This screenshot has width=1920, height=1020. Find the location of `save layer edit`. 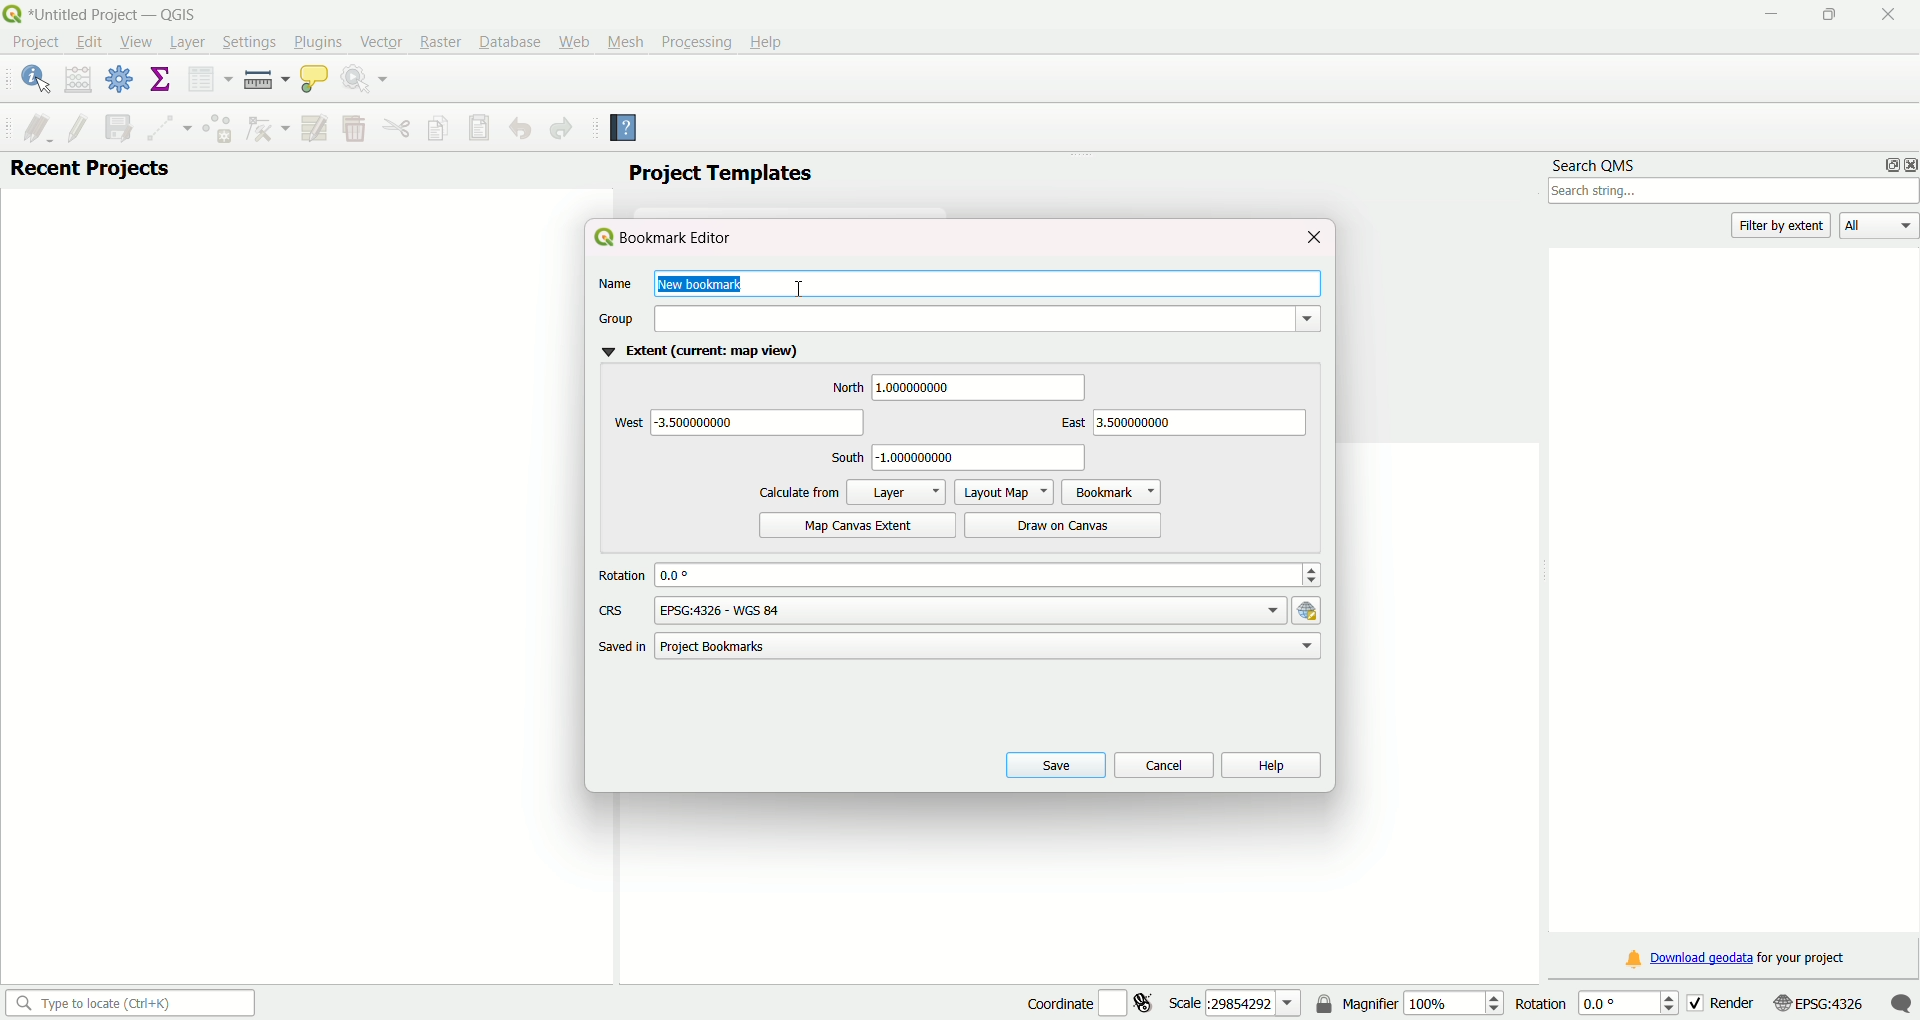

save layer edit is located at coordinates (116, 126).